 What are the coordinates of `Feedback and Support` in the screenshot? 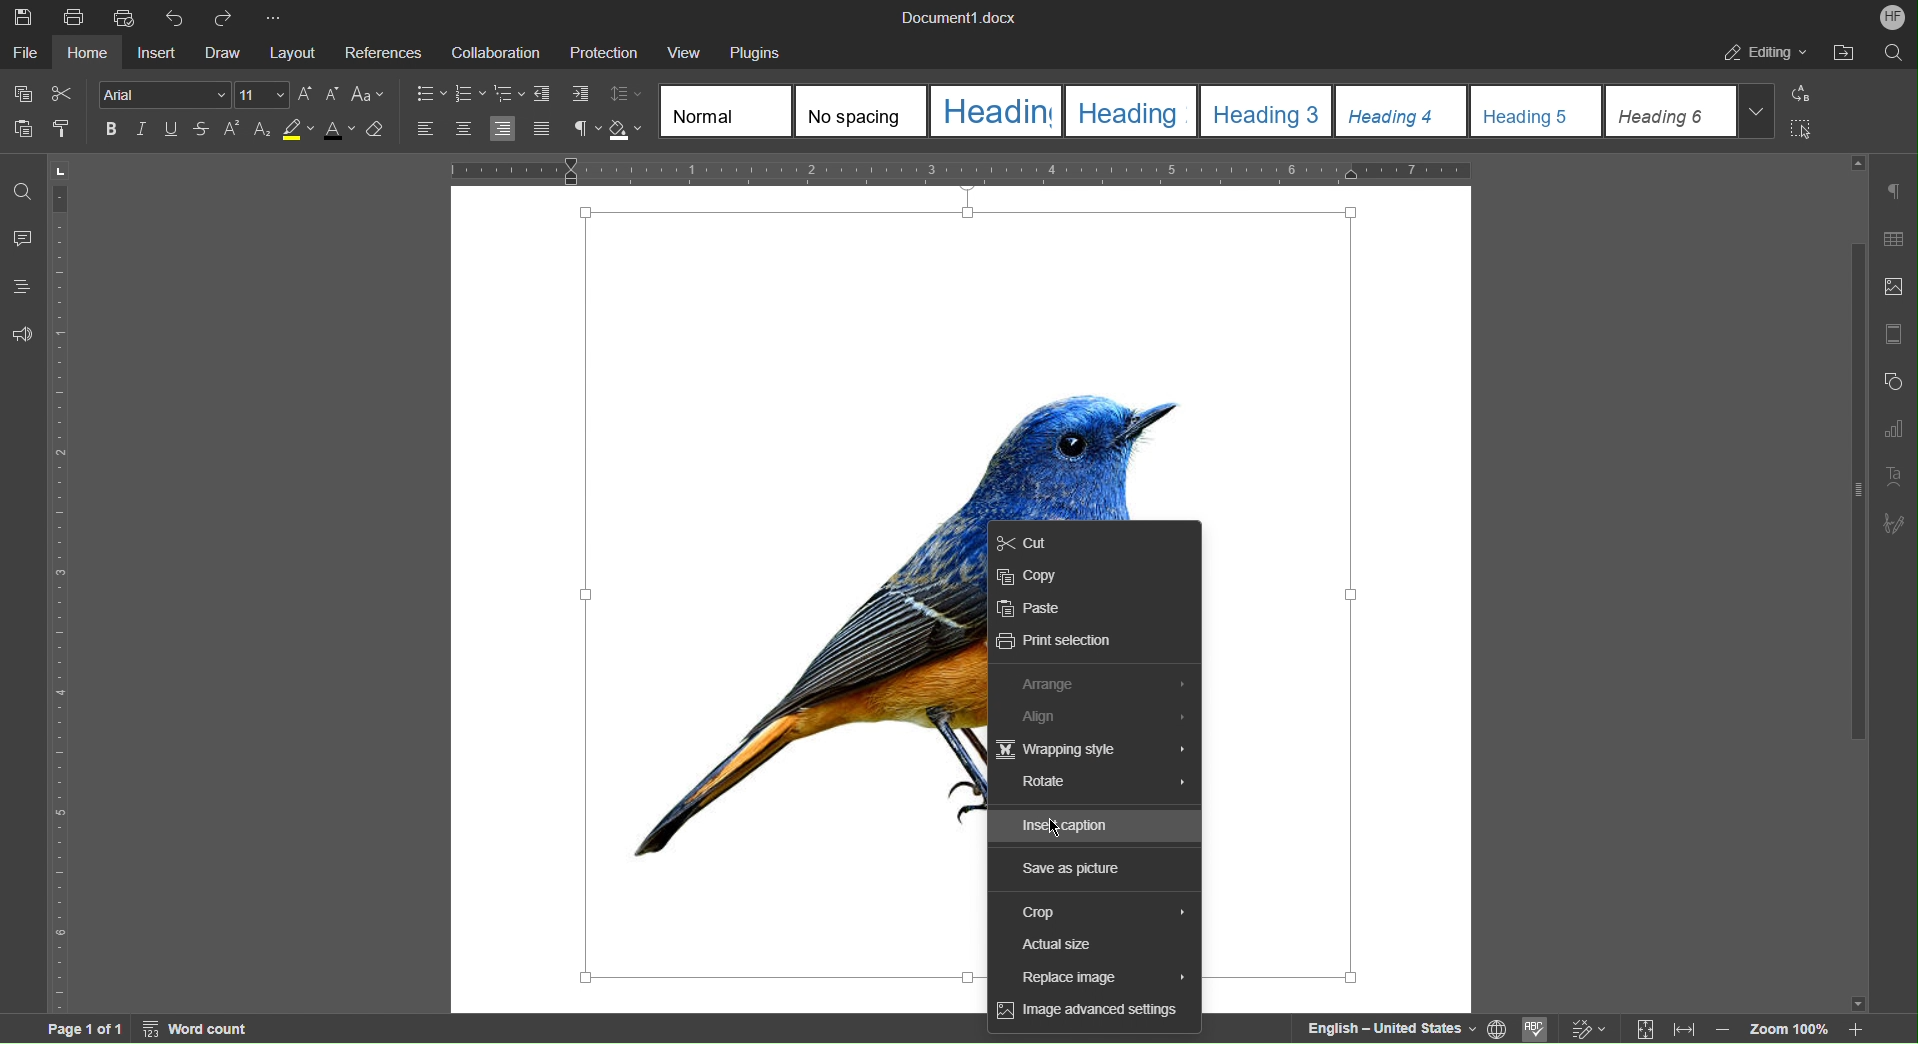 It's located at (22, 333).